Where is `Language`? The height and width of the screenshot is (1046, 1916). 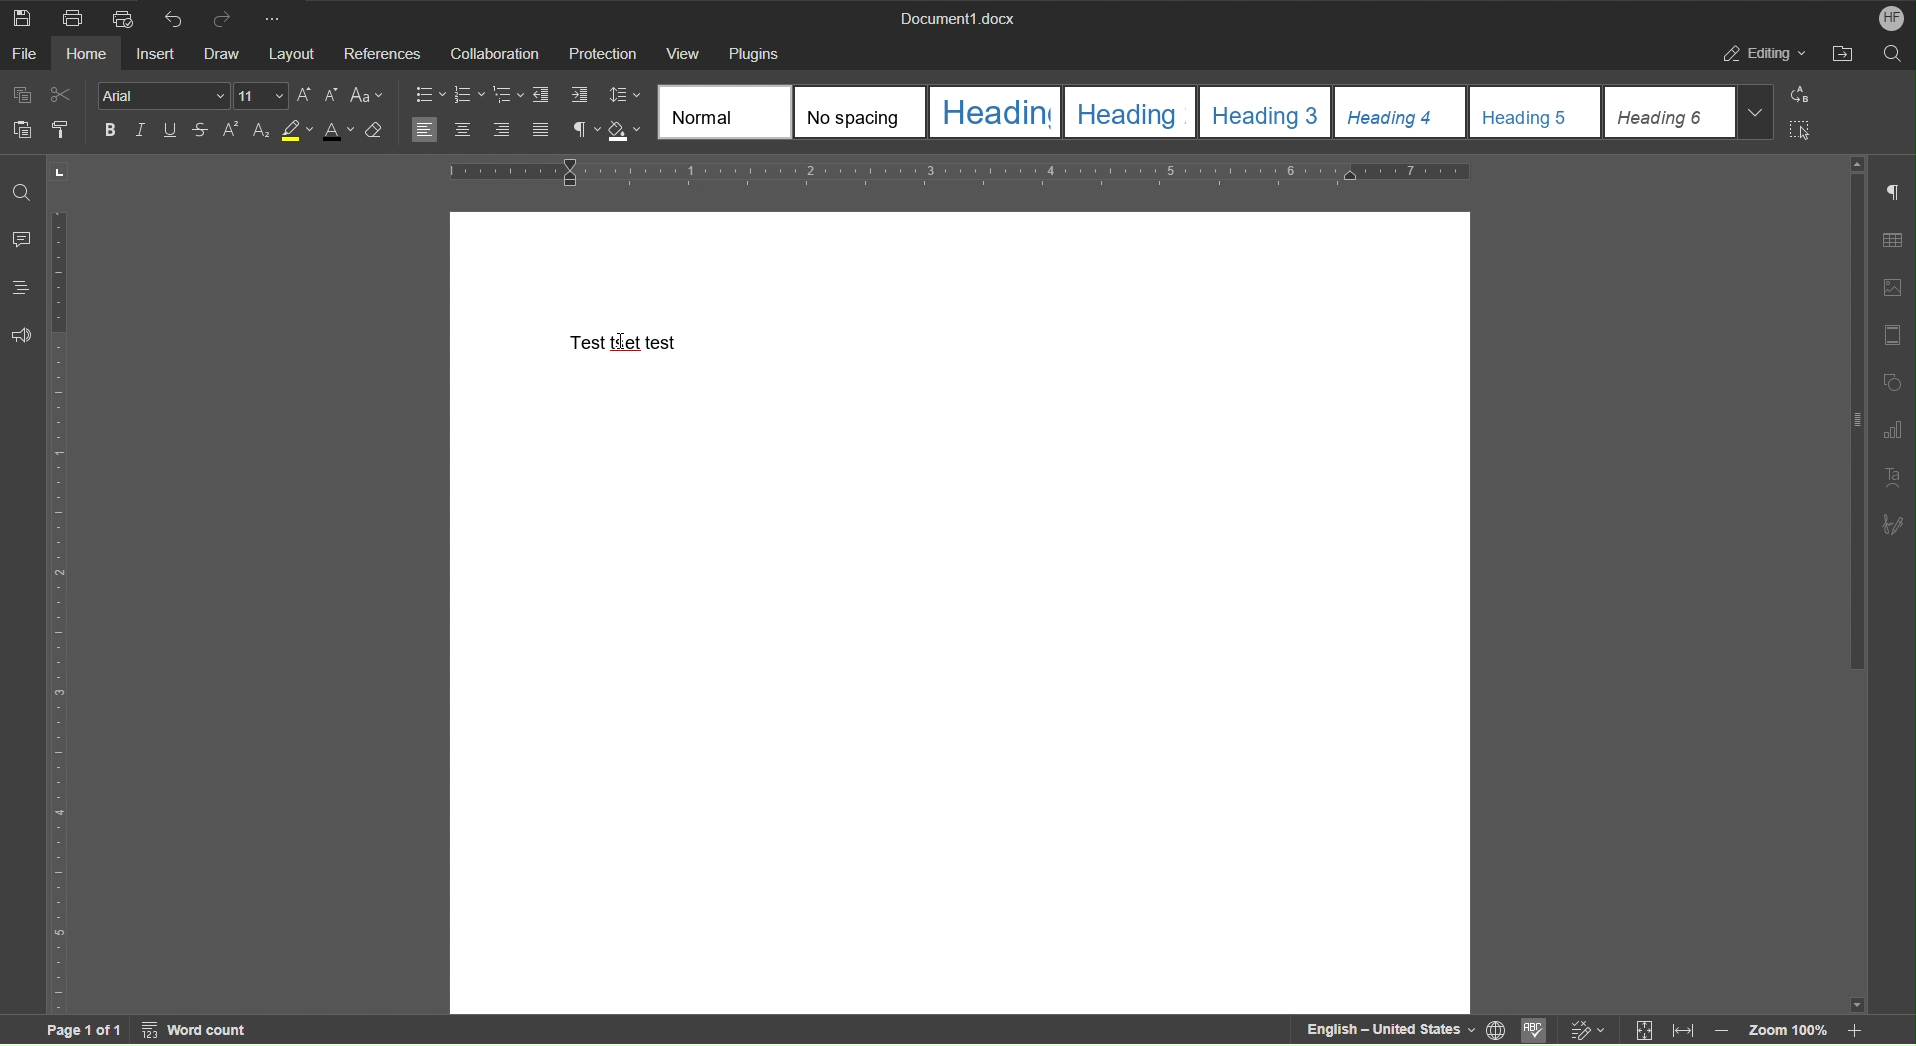
Language is located at coordinates (1499, 1031).